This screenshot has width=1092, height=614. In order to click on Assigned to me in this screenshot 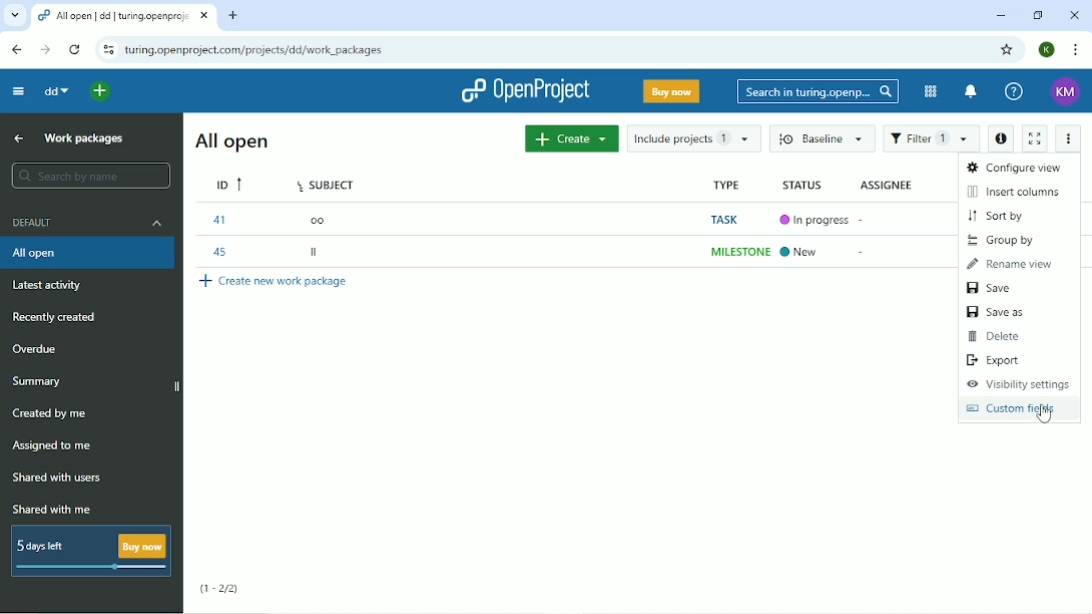, I will do `click(54, 447)`.